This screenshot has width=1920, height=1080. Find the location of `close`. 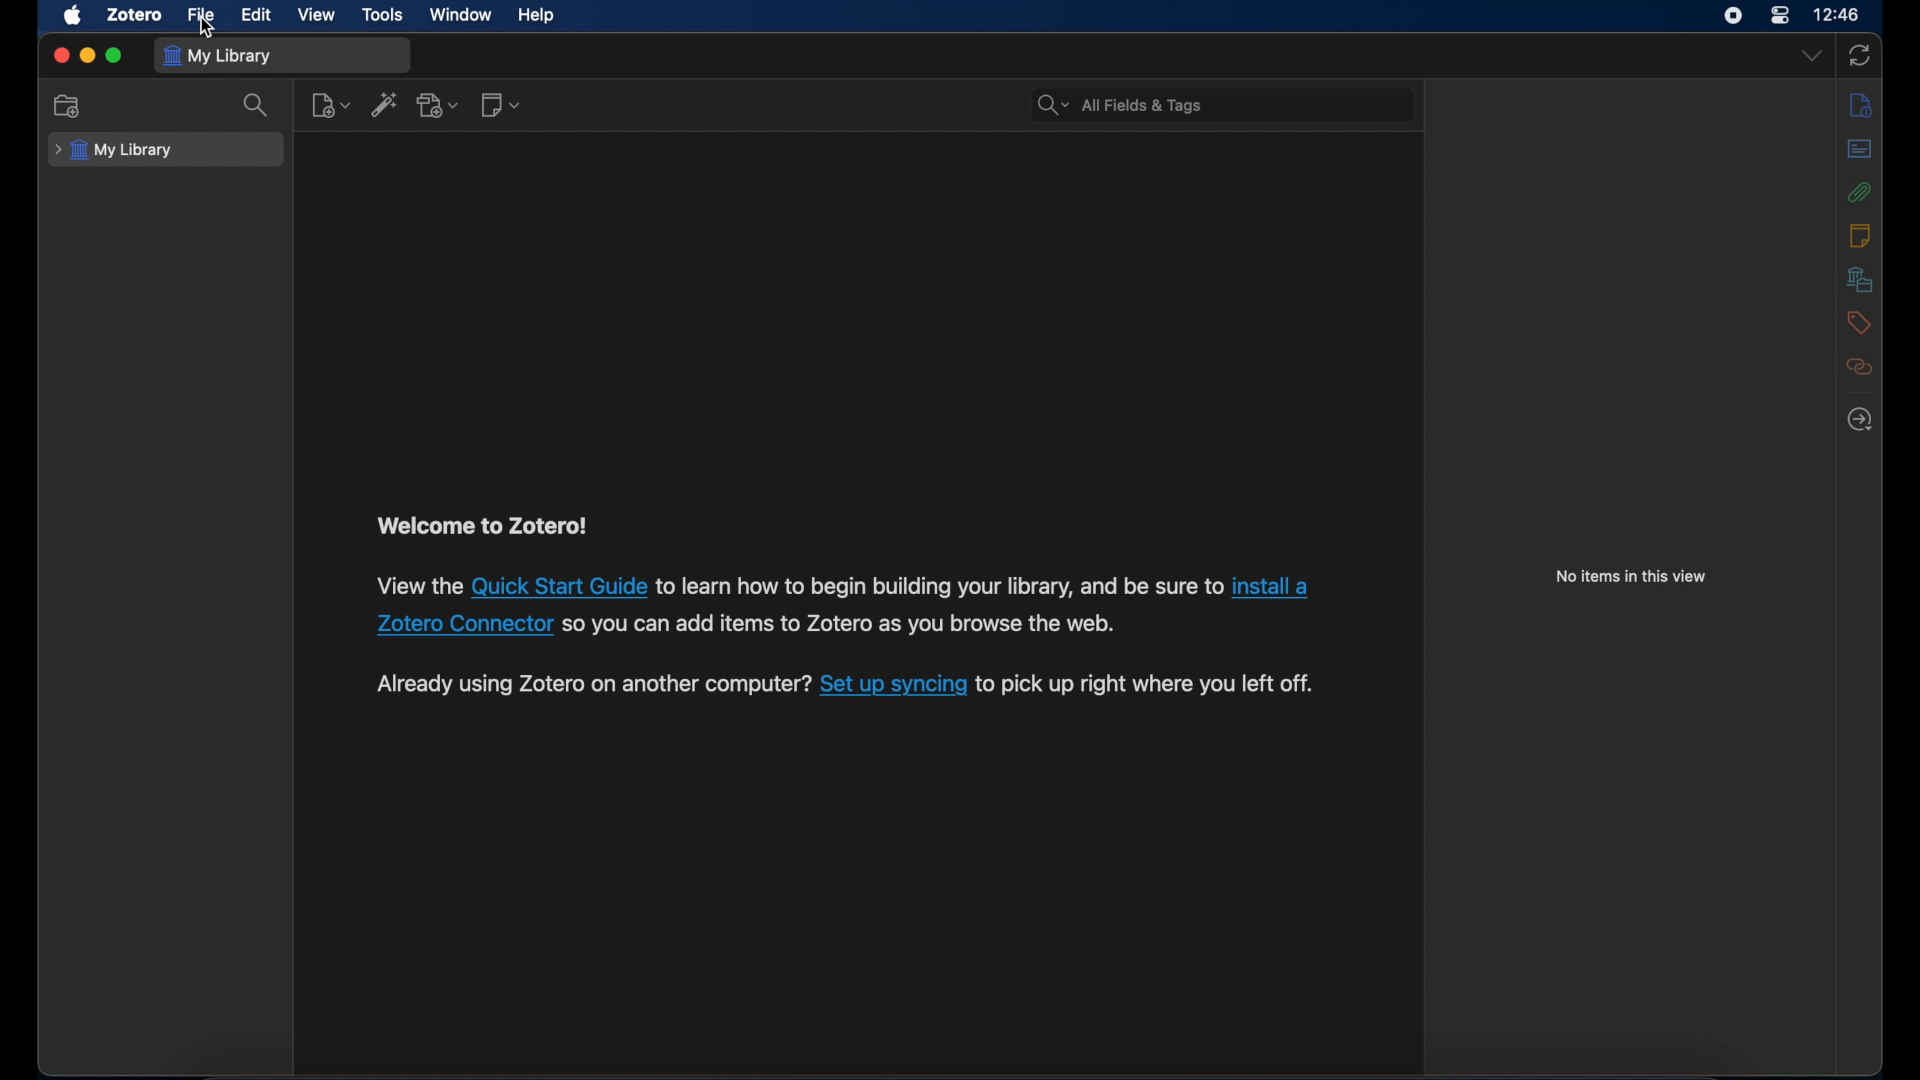

close is located at coordinates (60, 56).